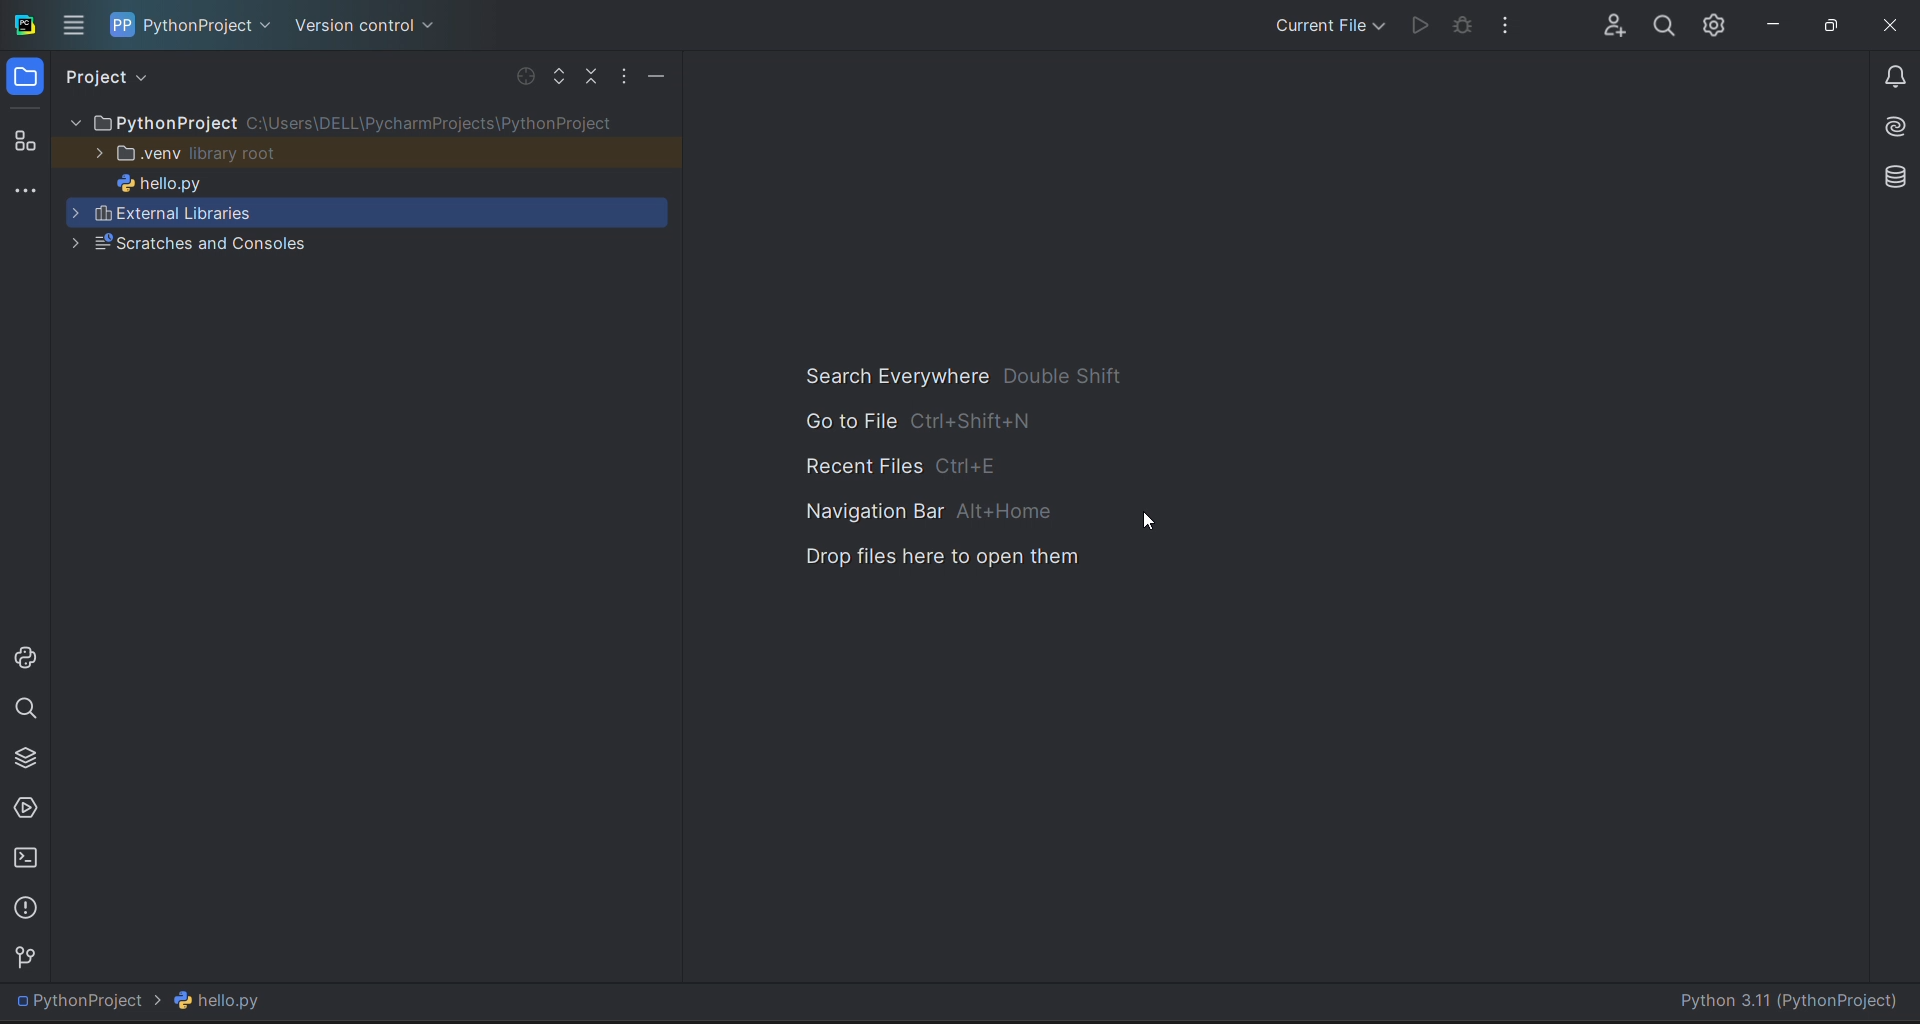 This screenshot has width=1920, height=1024. What do you see at coordinates (26, 908) in the screenshot?
I see `problems` at bounding box center [26, 908].